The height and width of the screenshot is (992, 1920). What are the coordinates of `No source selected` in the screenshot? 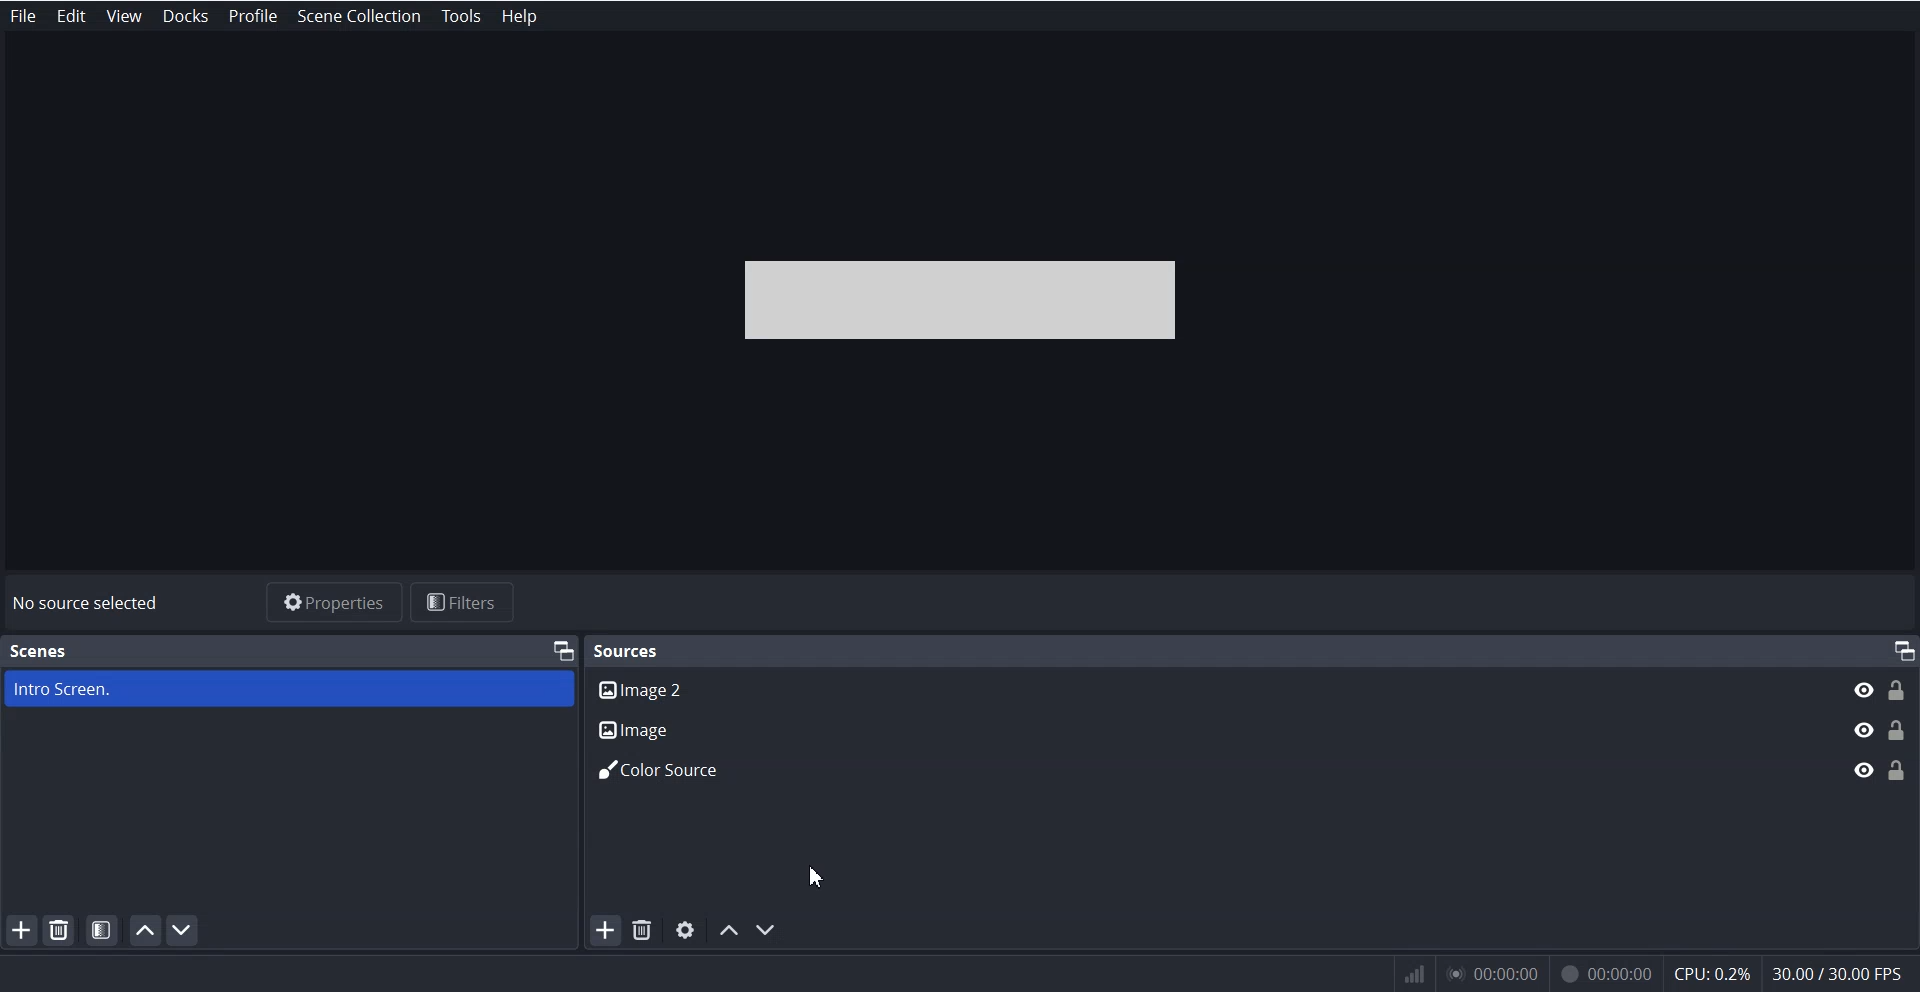 It's located at (87, 603).